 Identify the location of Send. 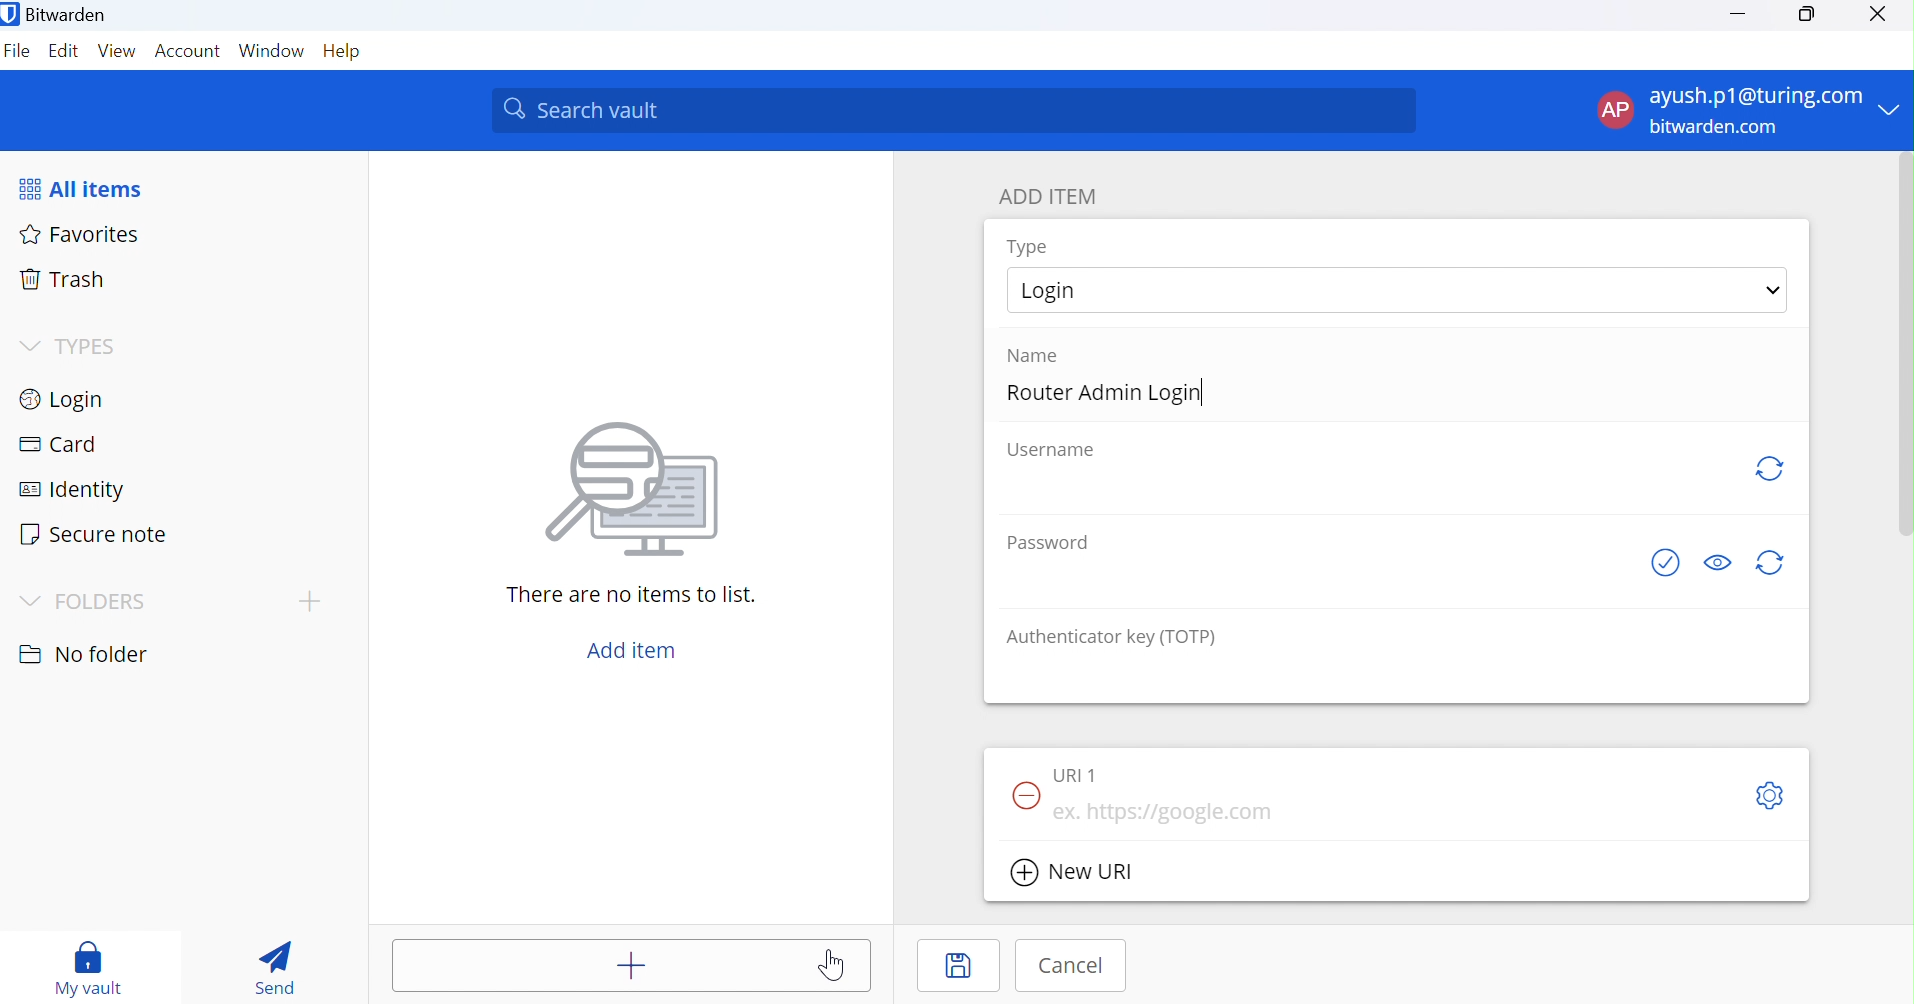
(277, 968).